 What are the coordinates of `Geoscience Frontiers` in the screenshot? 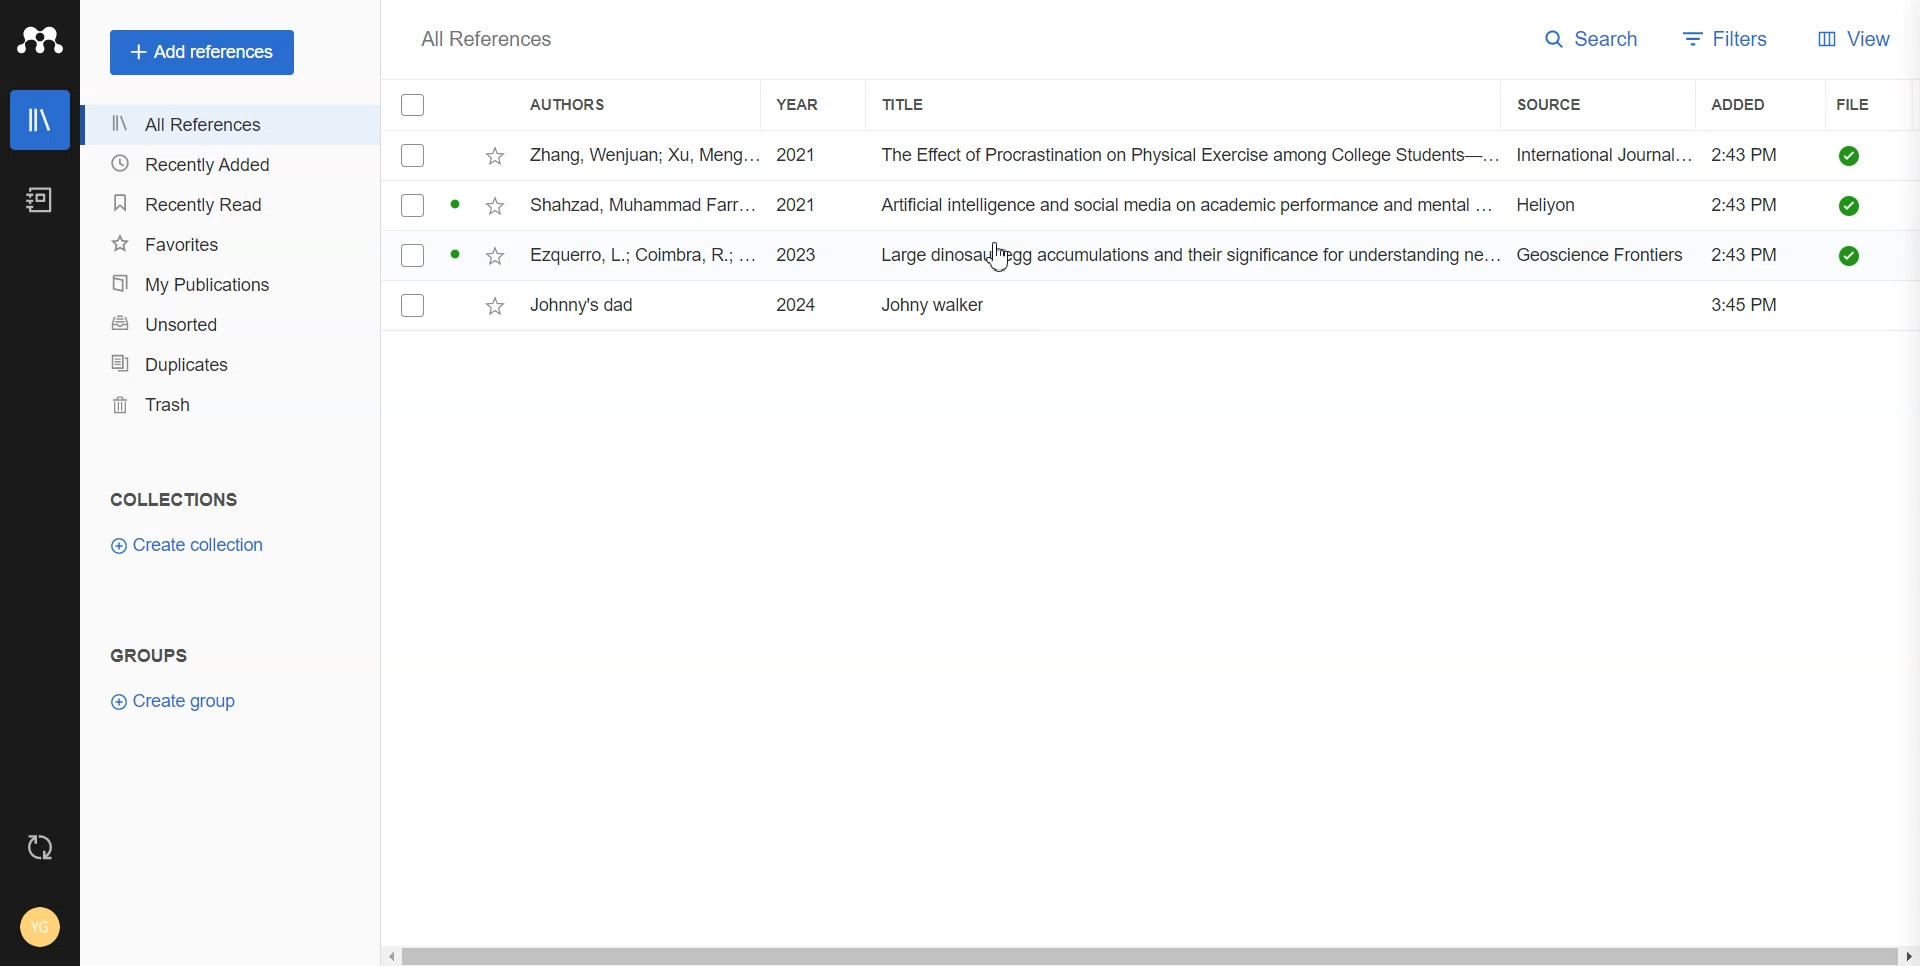 It's located at (1600, 255).